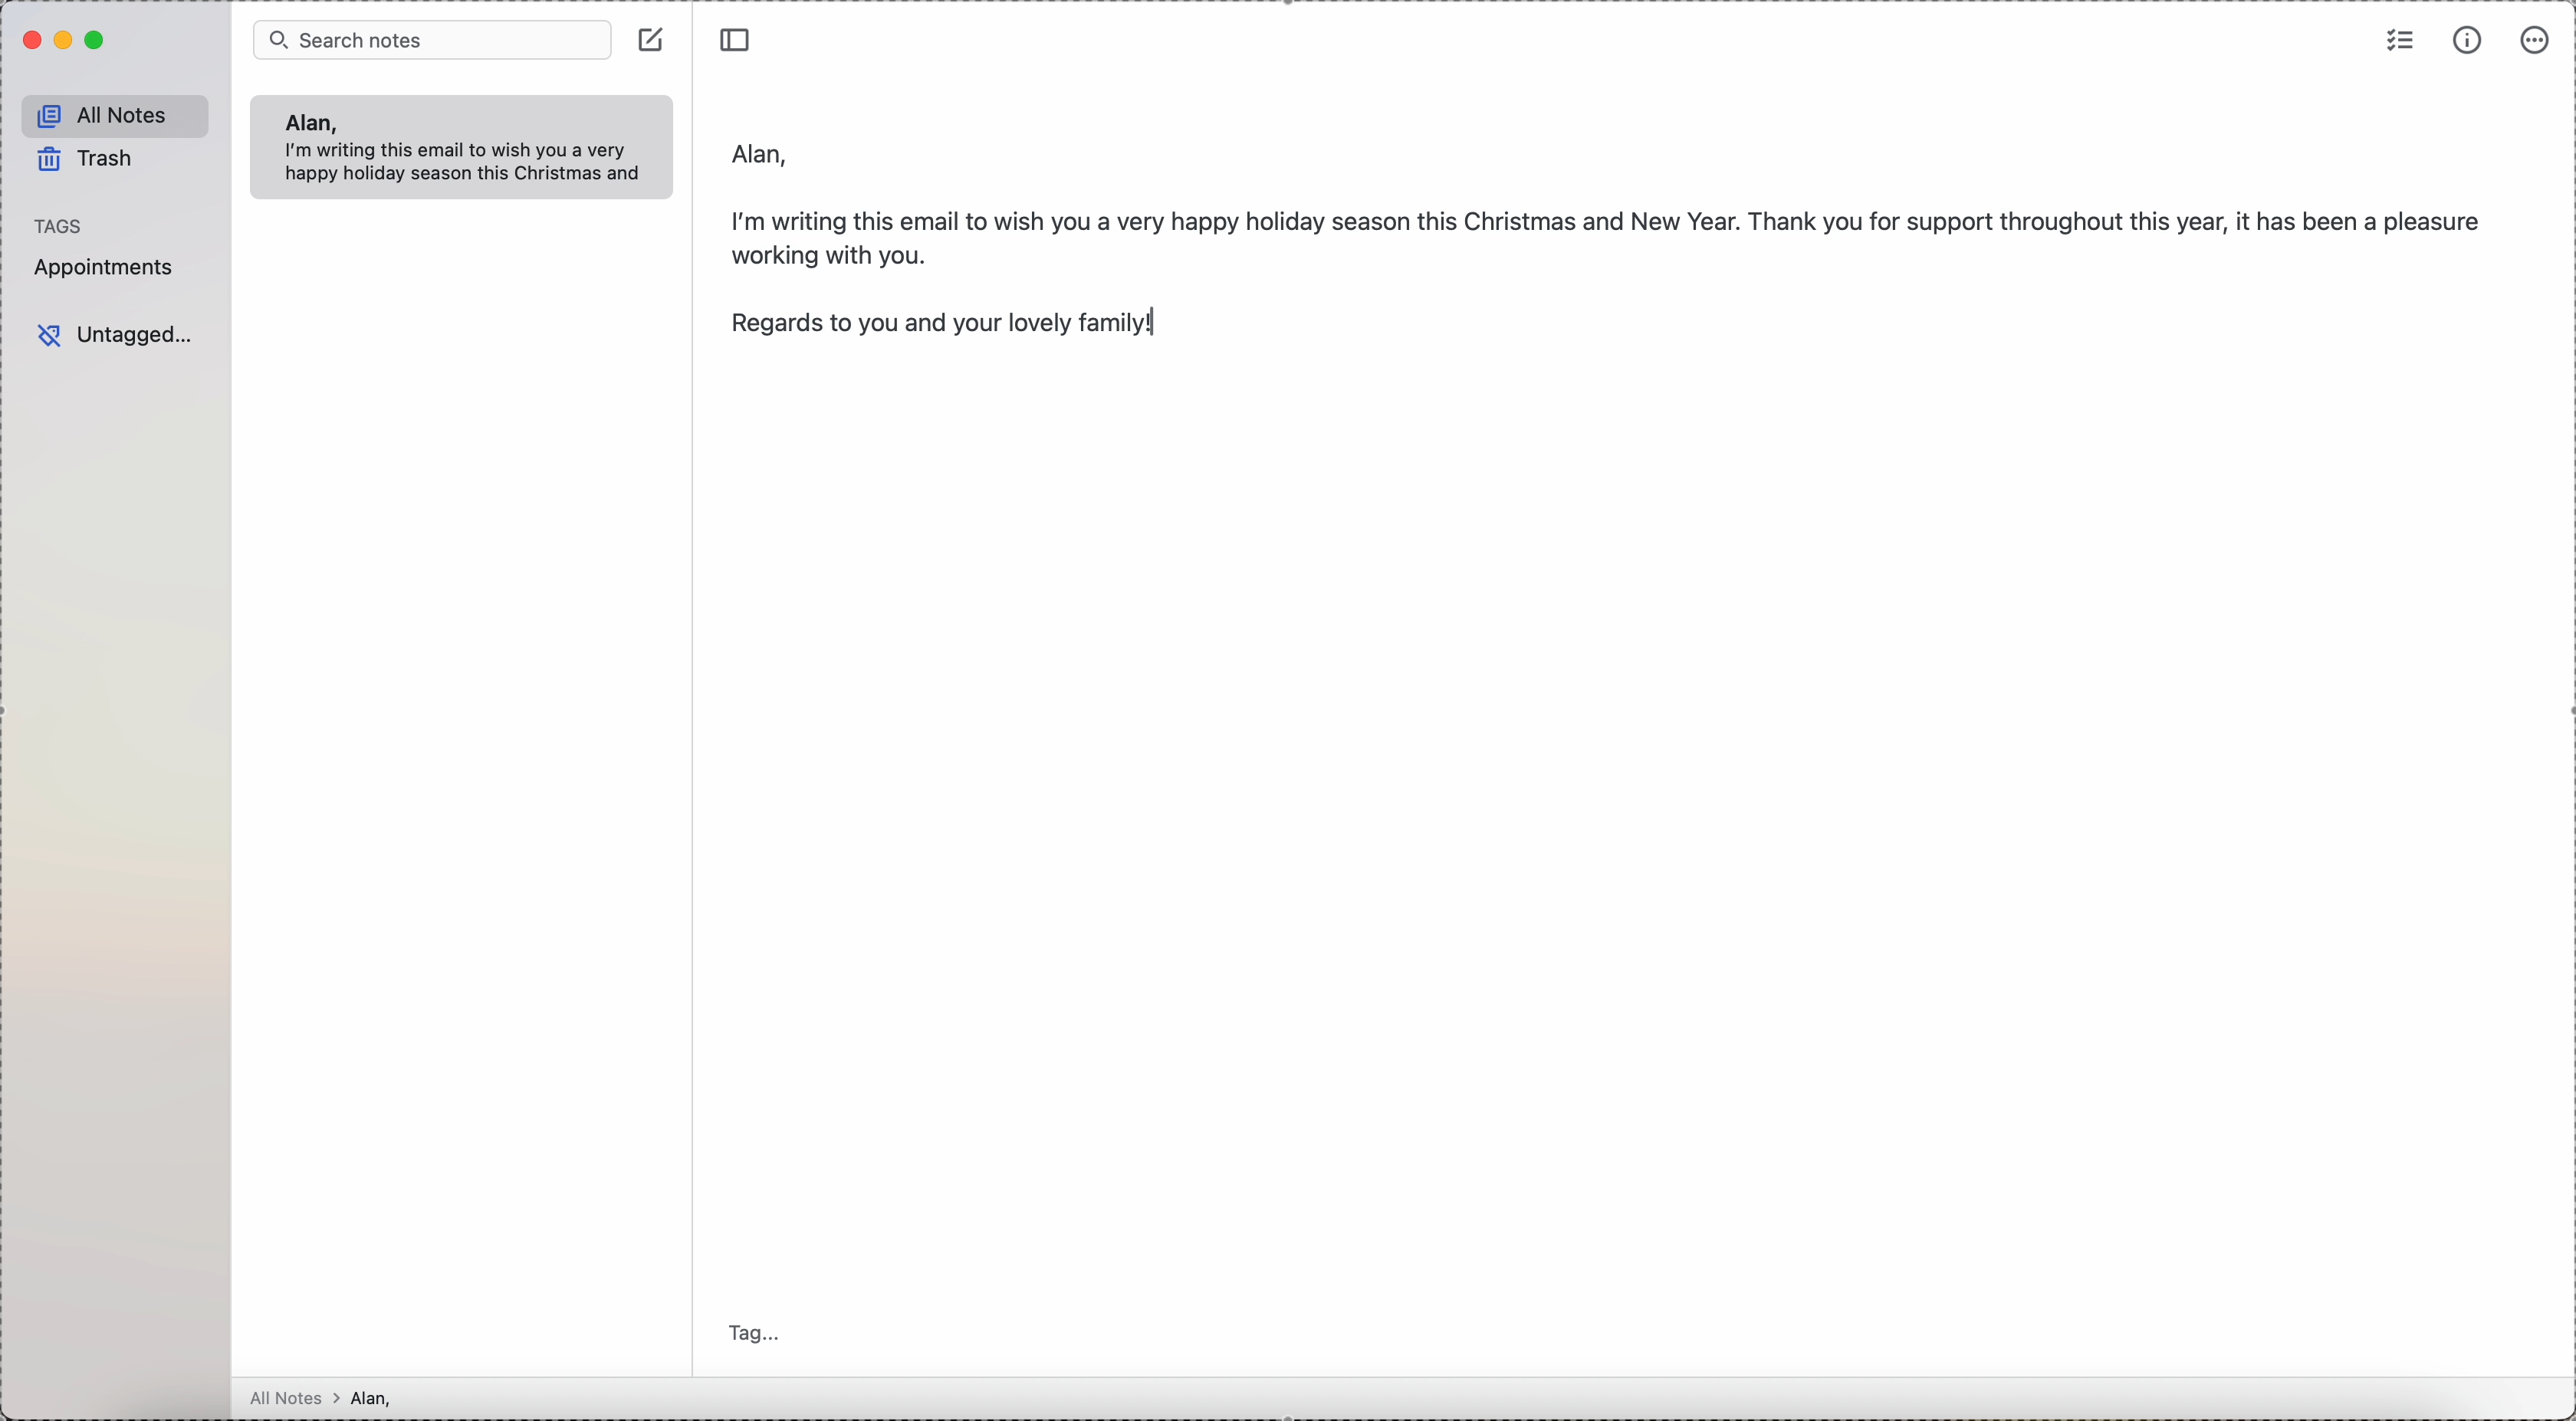 The width and height of the screenshot is (2576, 1421). I want to click on close program, so click(29, 41).